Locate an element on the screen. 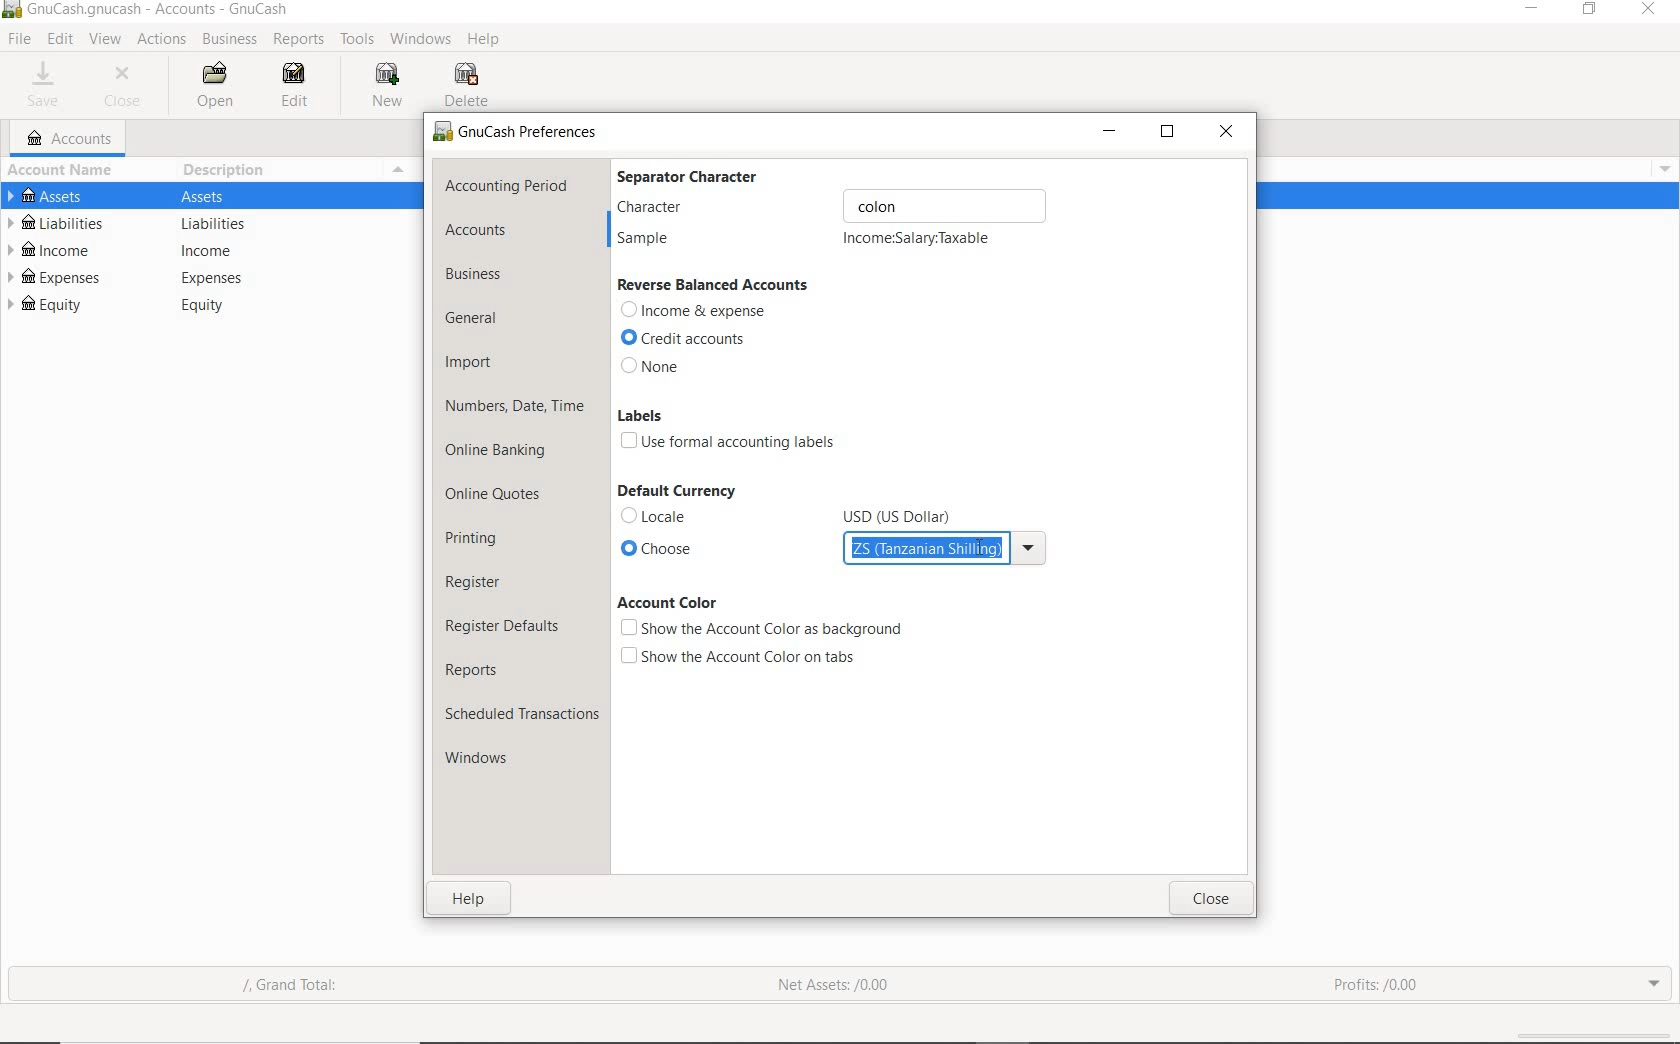 Image resolution: width=1680 pixels, height=1044 pixels. INCOME is located at coordinates (59, 250).